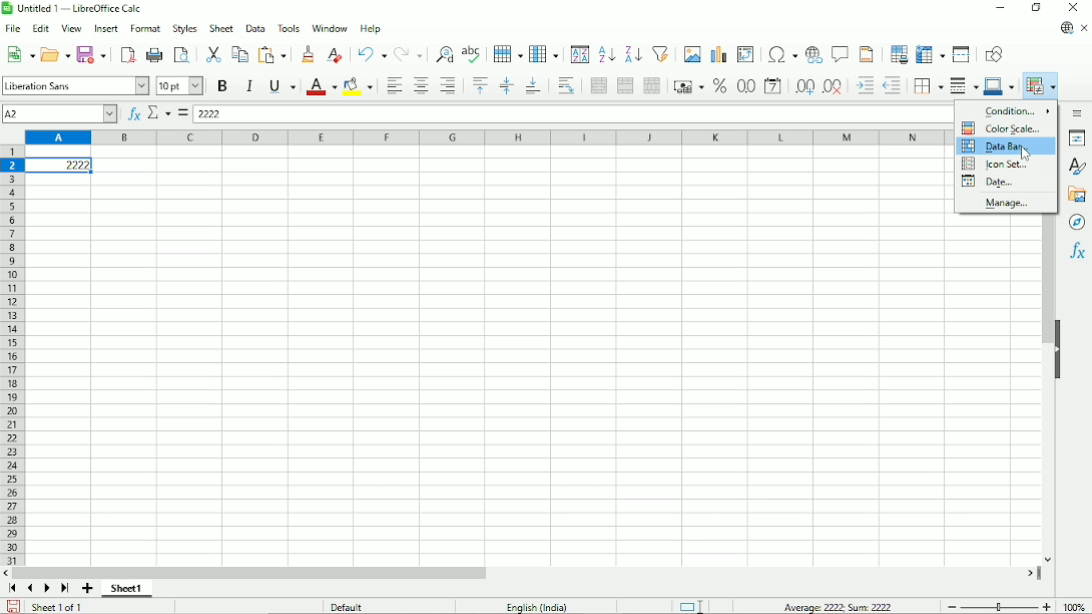 The image size is (1092, 614). I want to click on Sort descending, so click(631, 54).